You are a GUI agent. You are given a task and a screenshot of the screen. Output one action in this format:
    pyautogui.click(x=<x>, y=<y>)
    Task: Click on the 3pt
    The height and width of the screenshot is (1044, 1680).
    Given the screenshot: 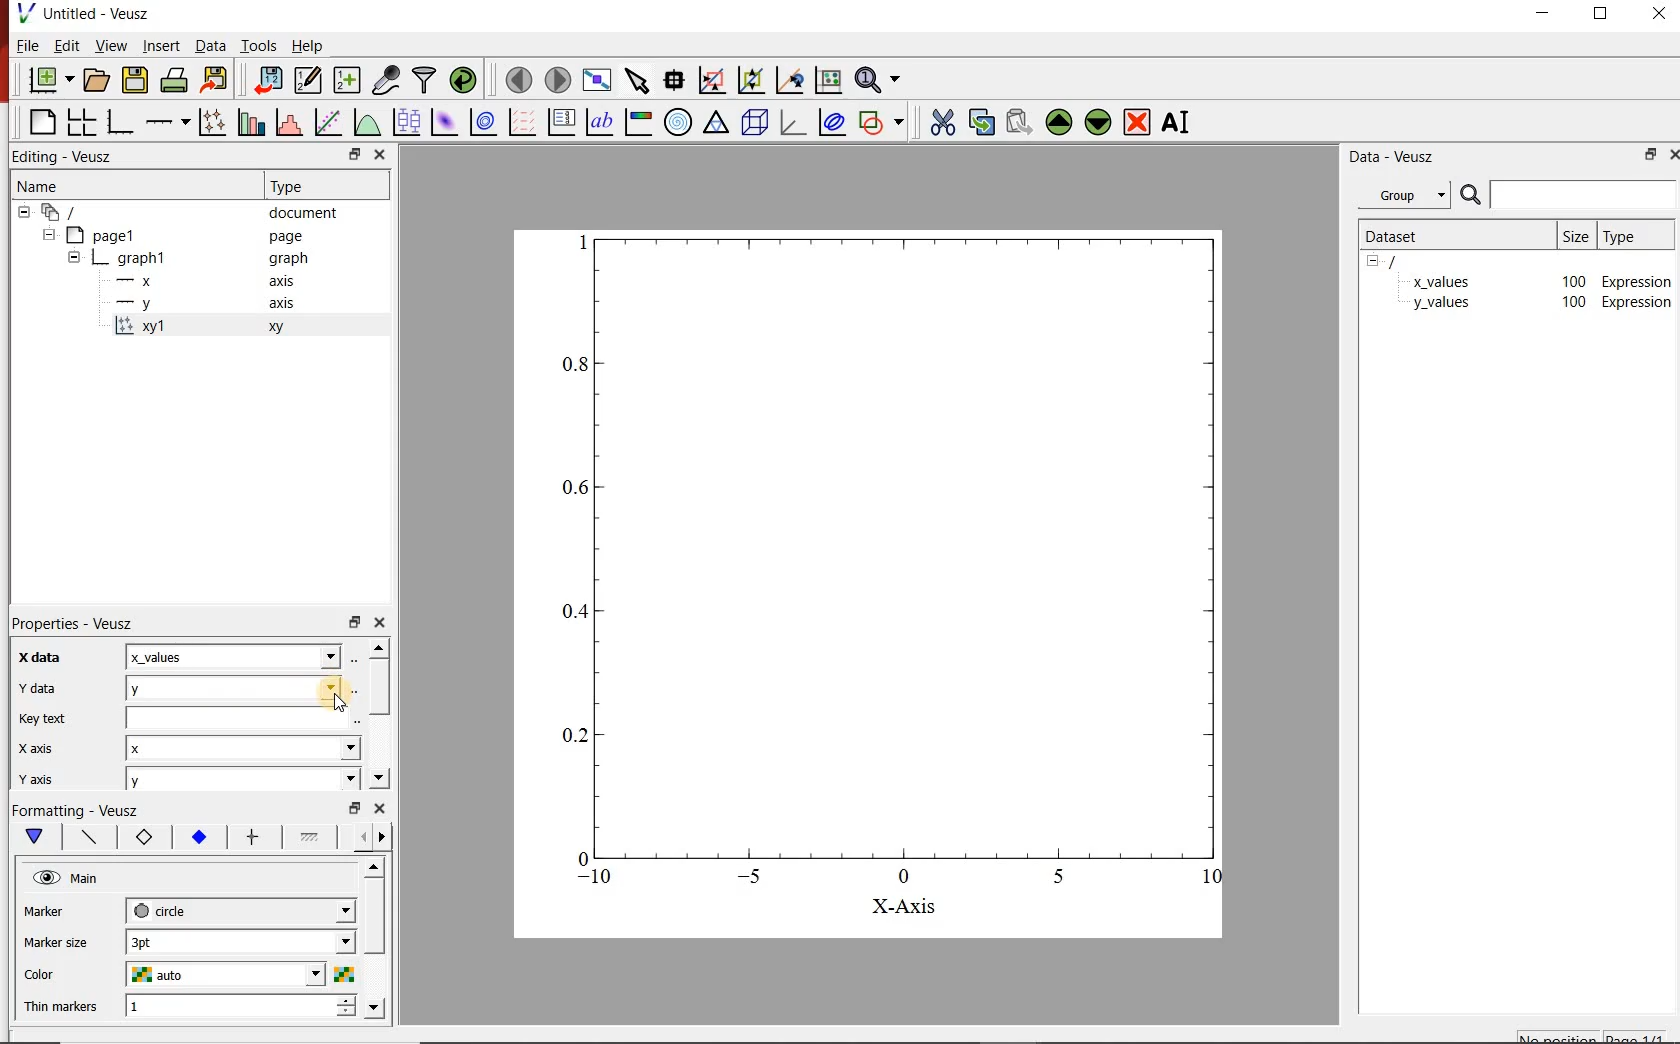 What is the action you would take?
    pyautogui.click(x=241, y=941)
    